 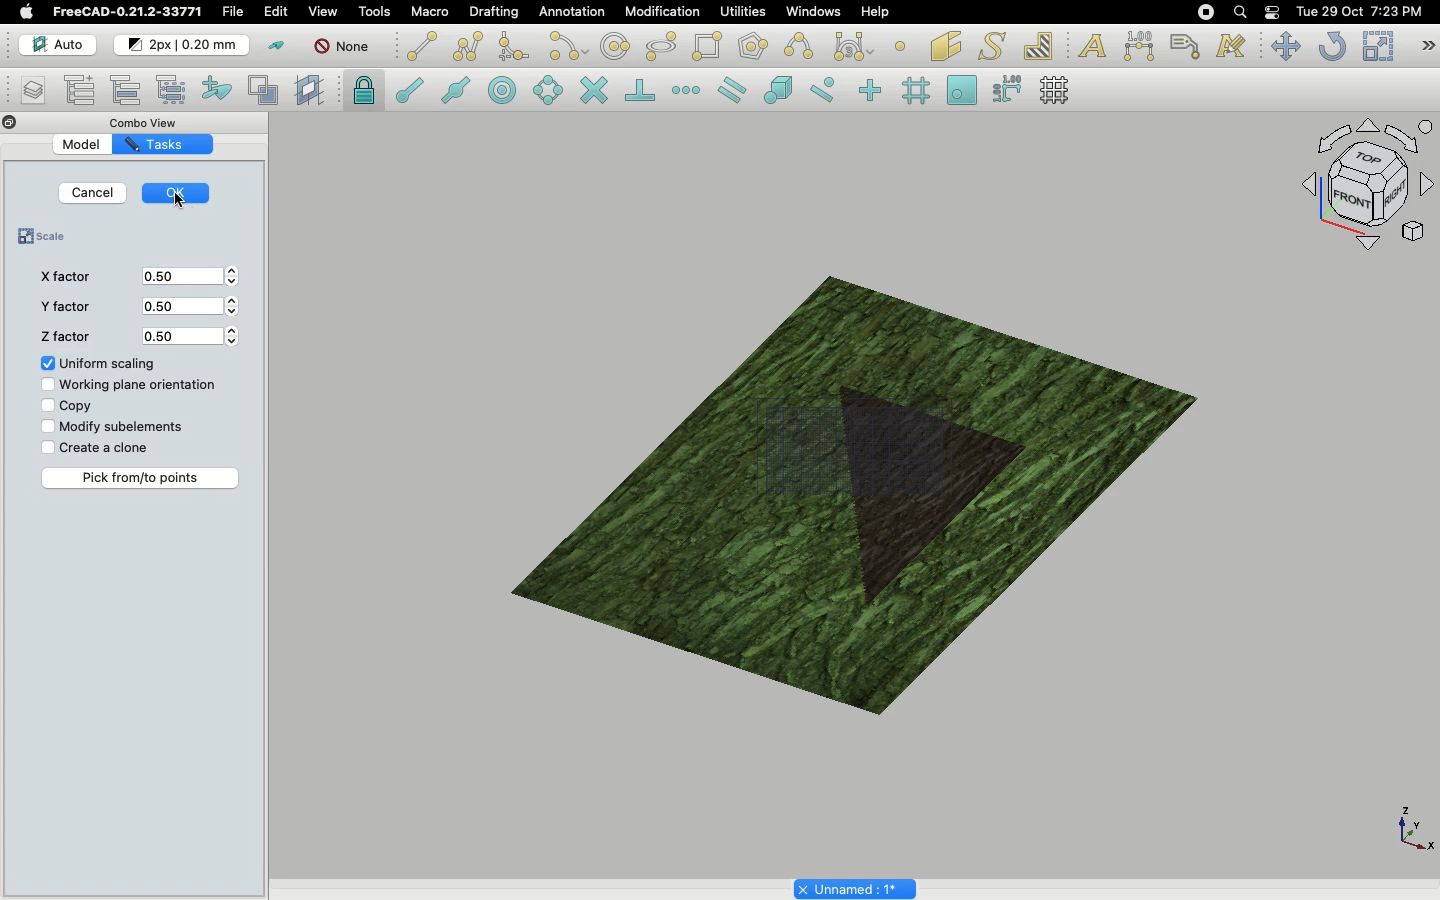 I want to click on Toggle construction mode, so click(x=275, y=45).